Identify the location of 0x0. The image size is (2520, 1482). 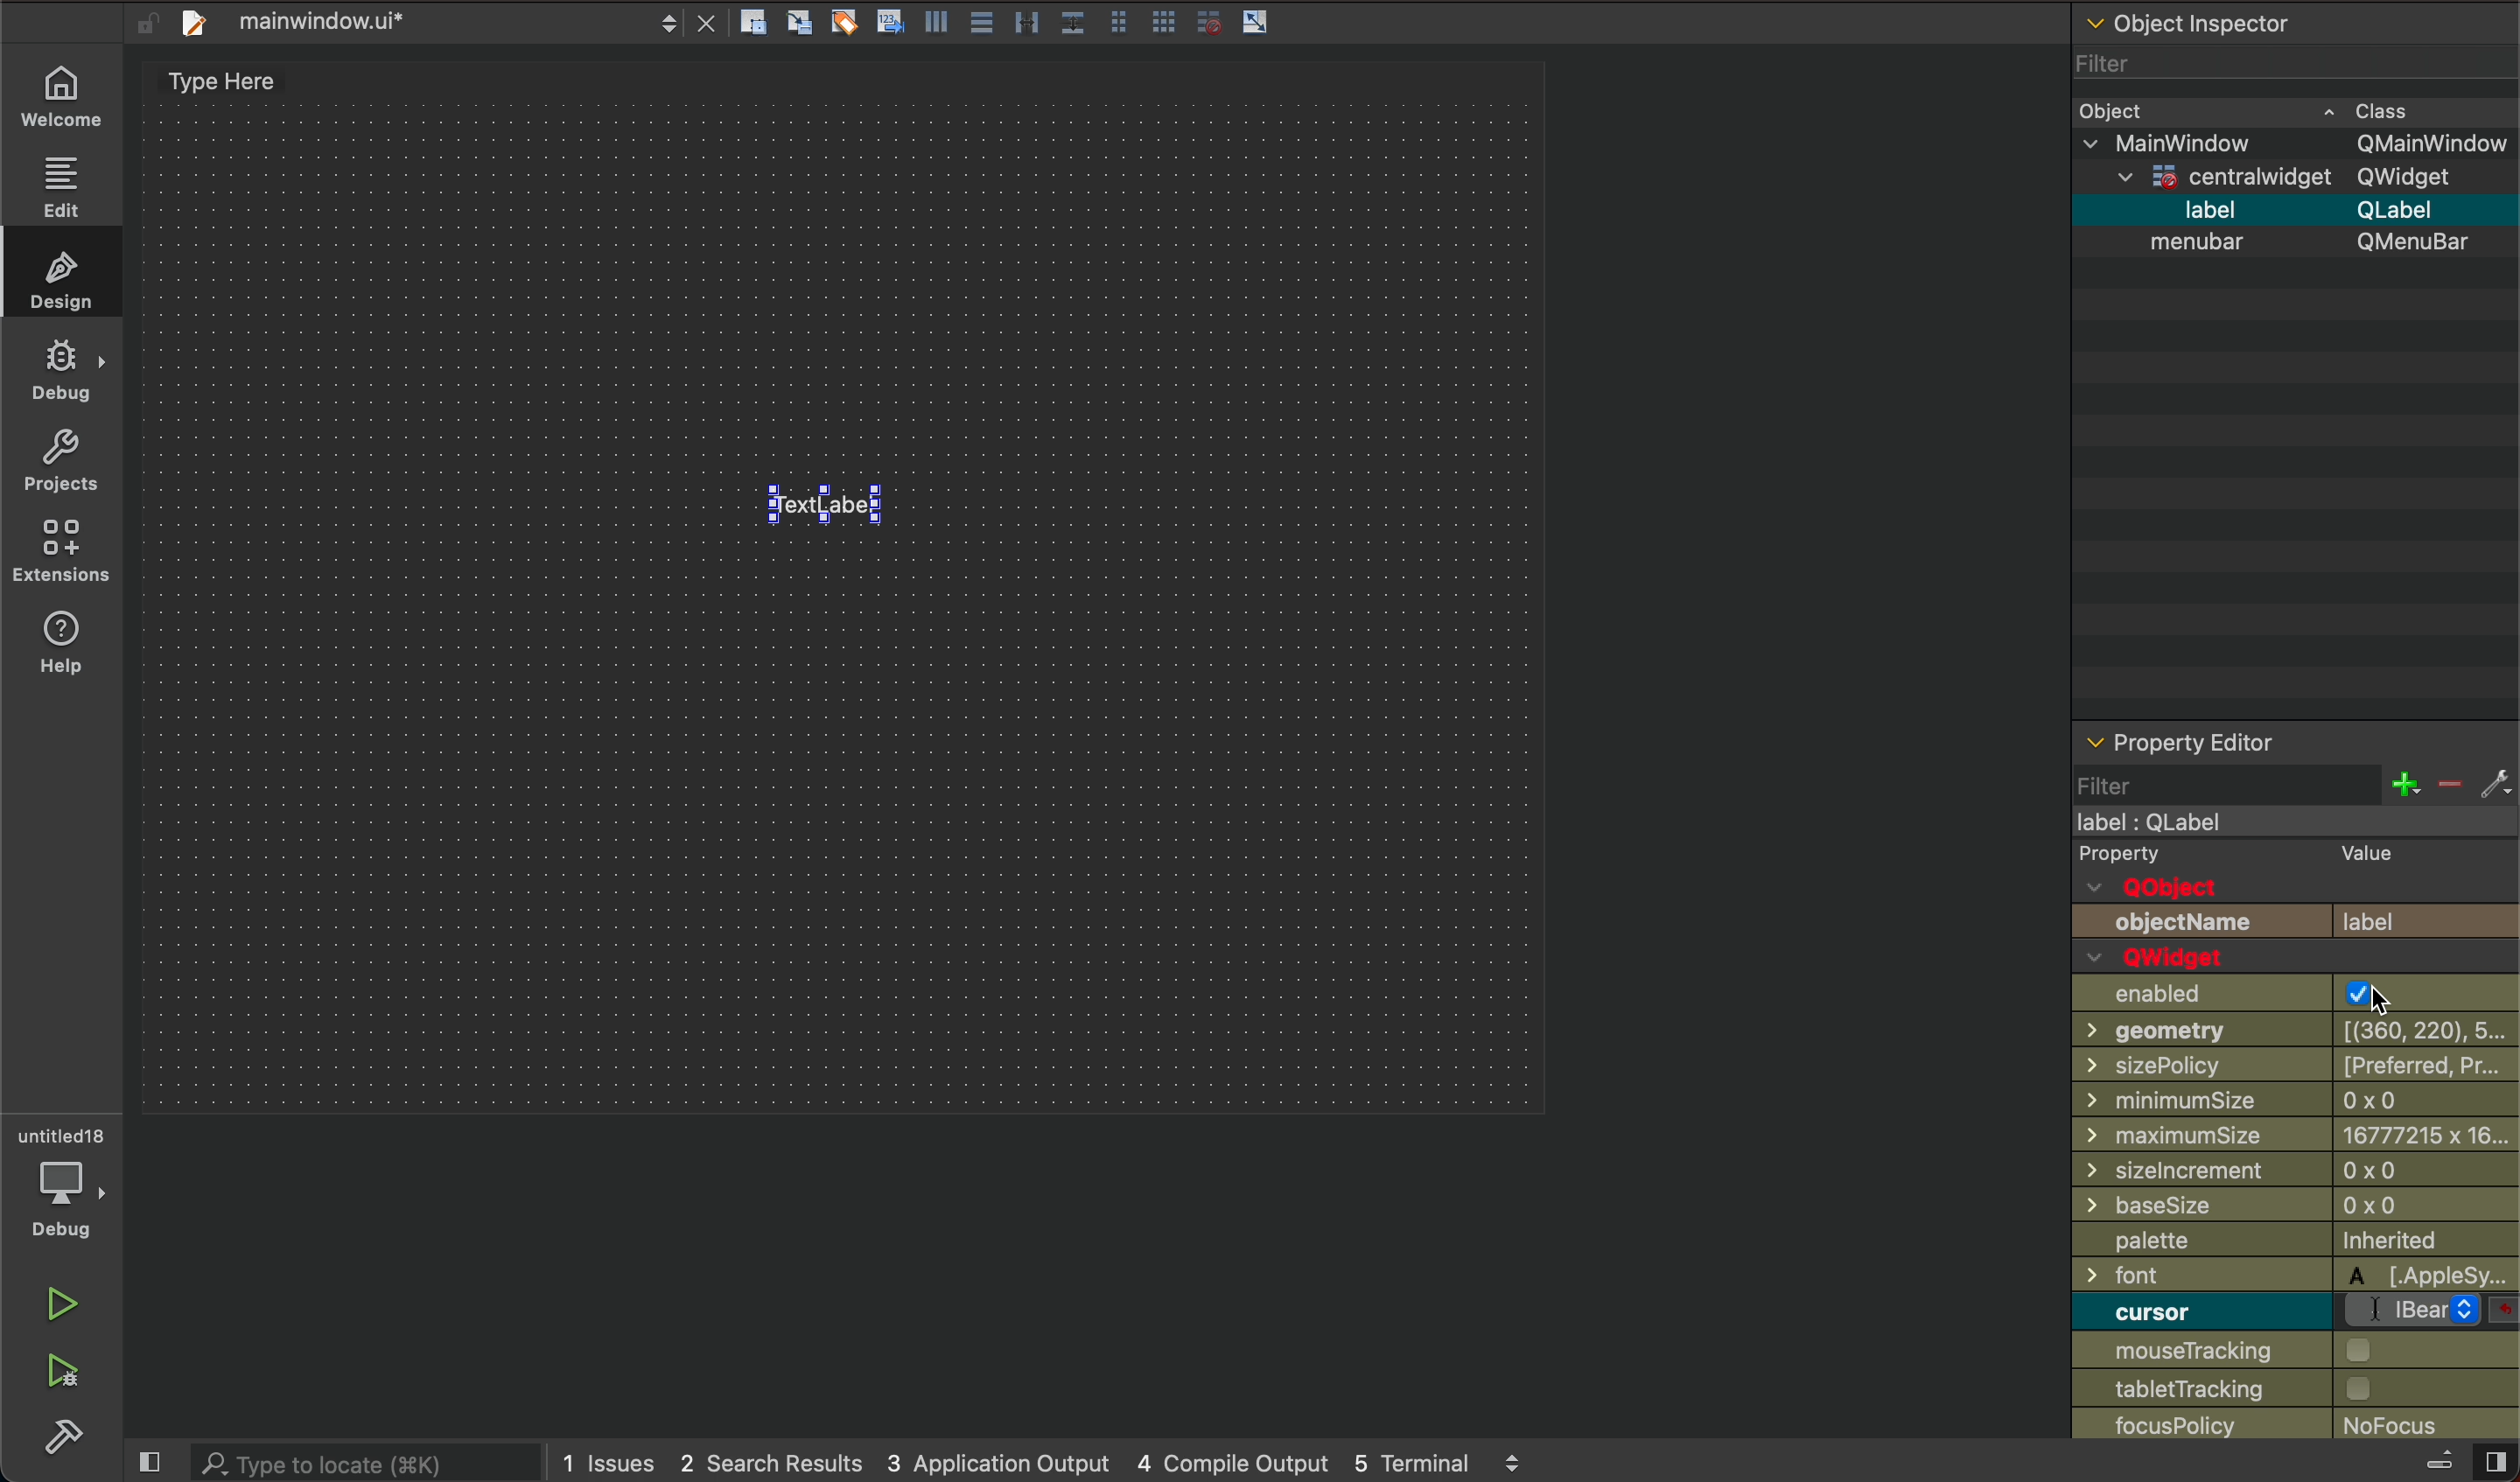
(2408, 1206).